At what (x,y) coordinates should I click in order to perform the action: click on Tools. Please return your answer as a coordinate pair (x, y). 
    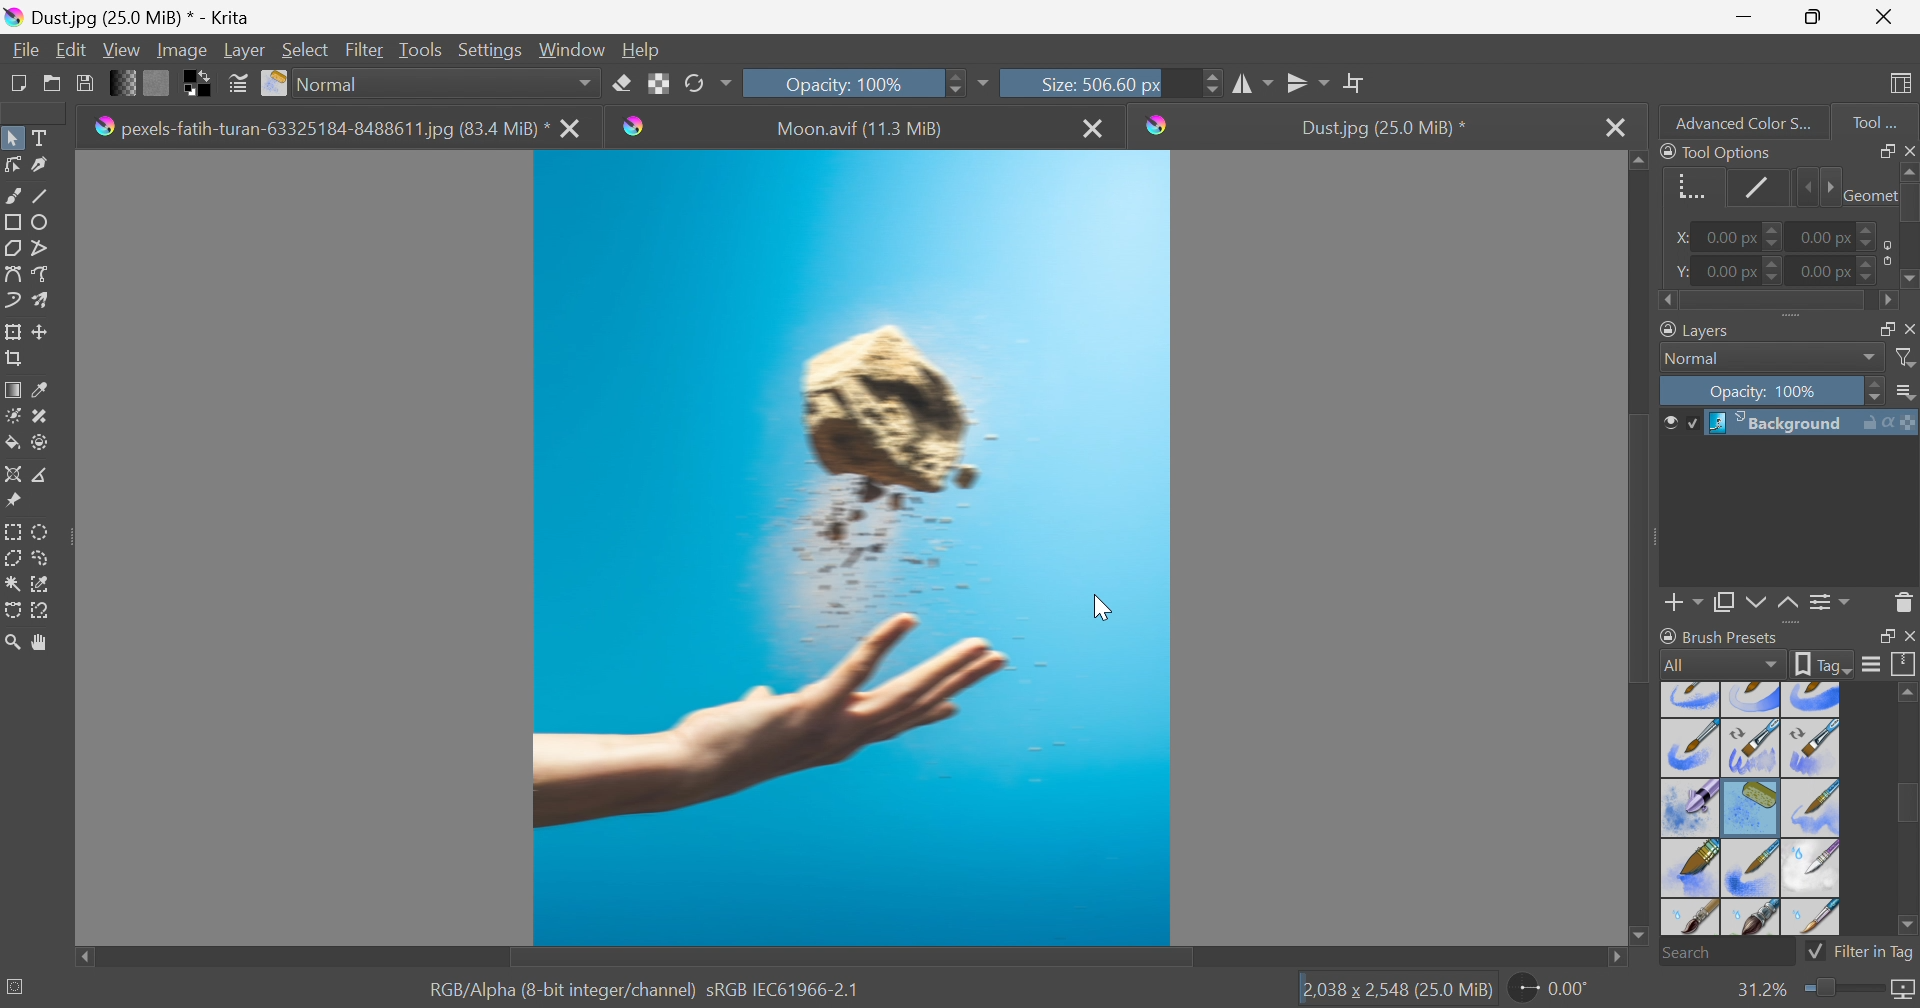
    Looking at the image, I should click on (420, 48).